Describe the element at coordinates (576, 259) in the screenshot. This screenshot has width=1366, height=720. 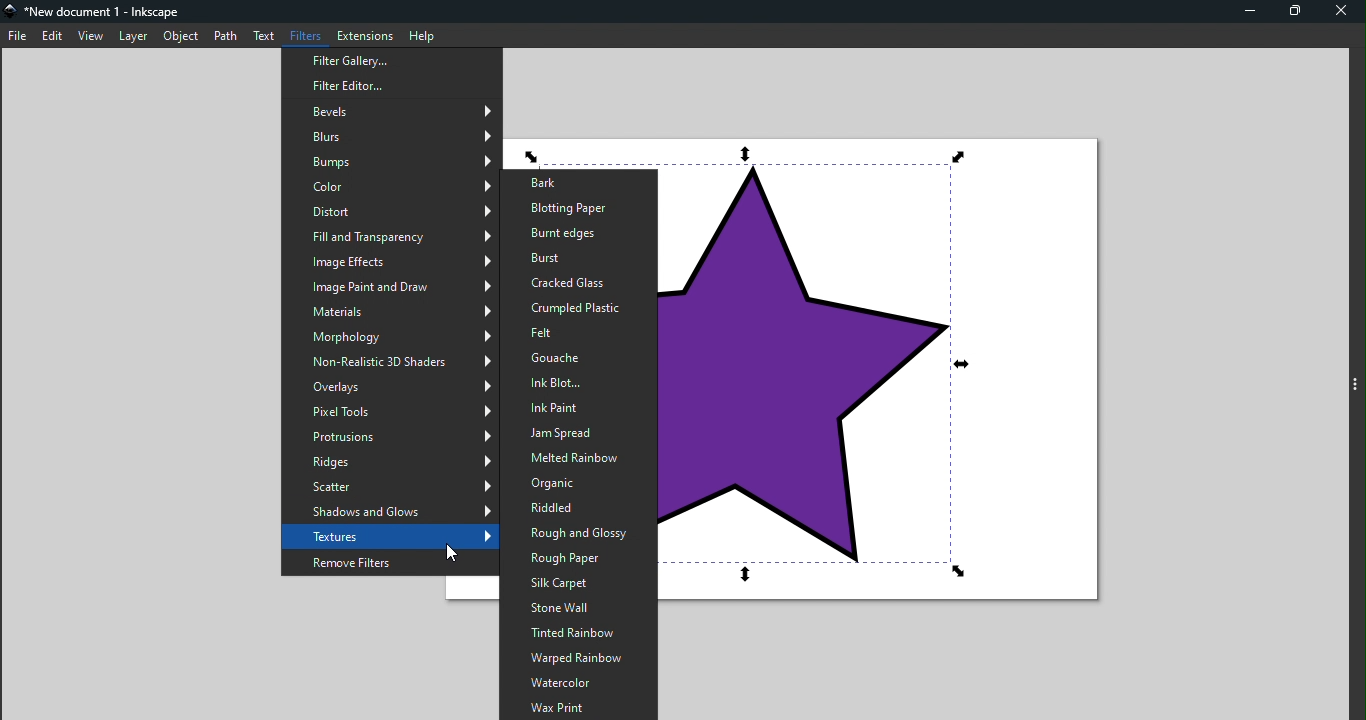
I see `Burst` at that location.